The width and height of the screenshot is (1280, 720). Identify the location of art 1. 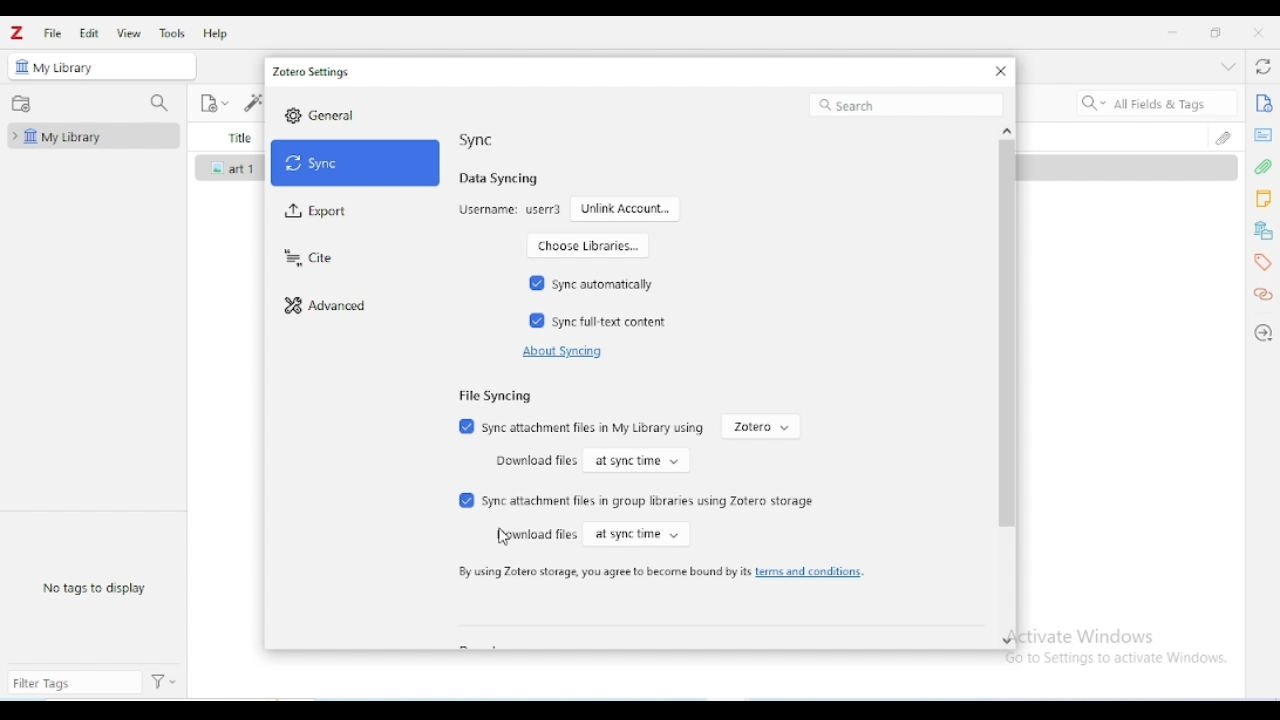
(245, 169).